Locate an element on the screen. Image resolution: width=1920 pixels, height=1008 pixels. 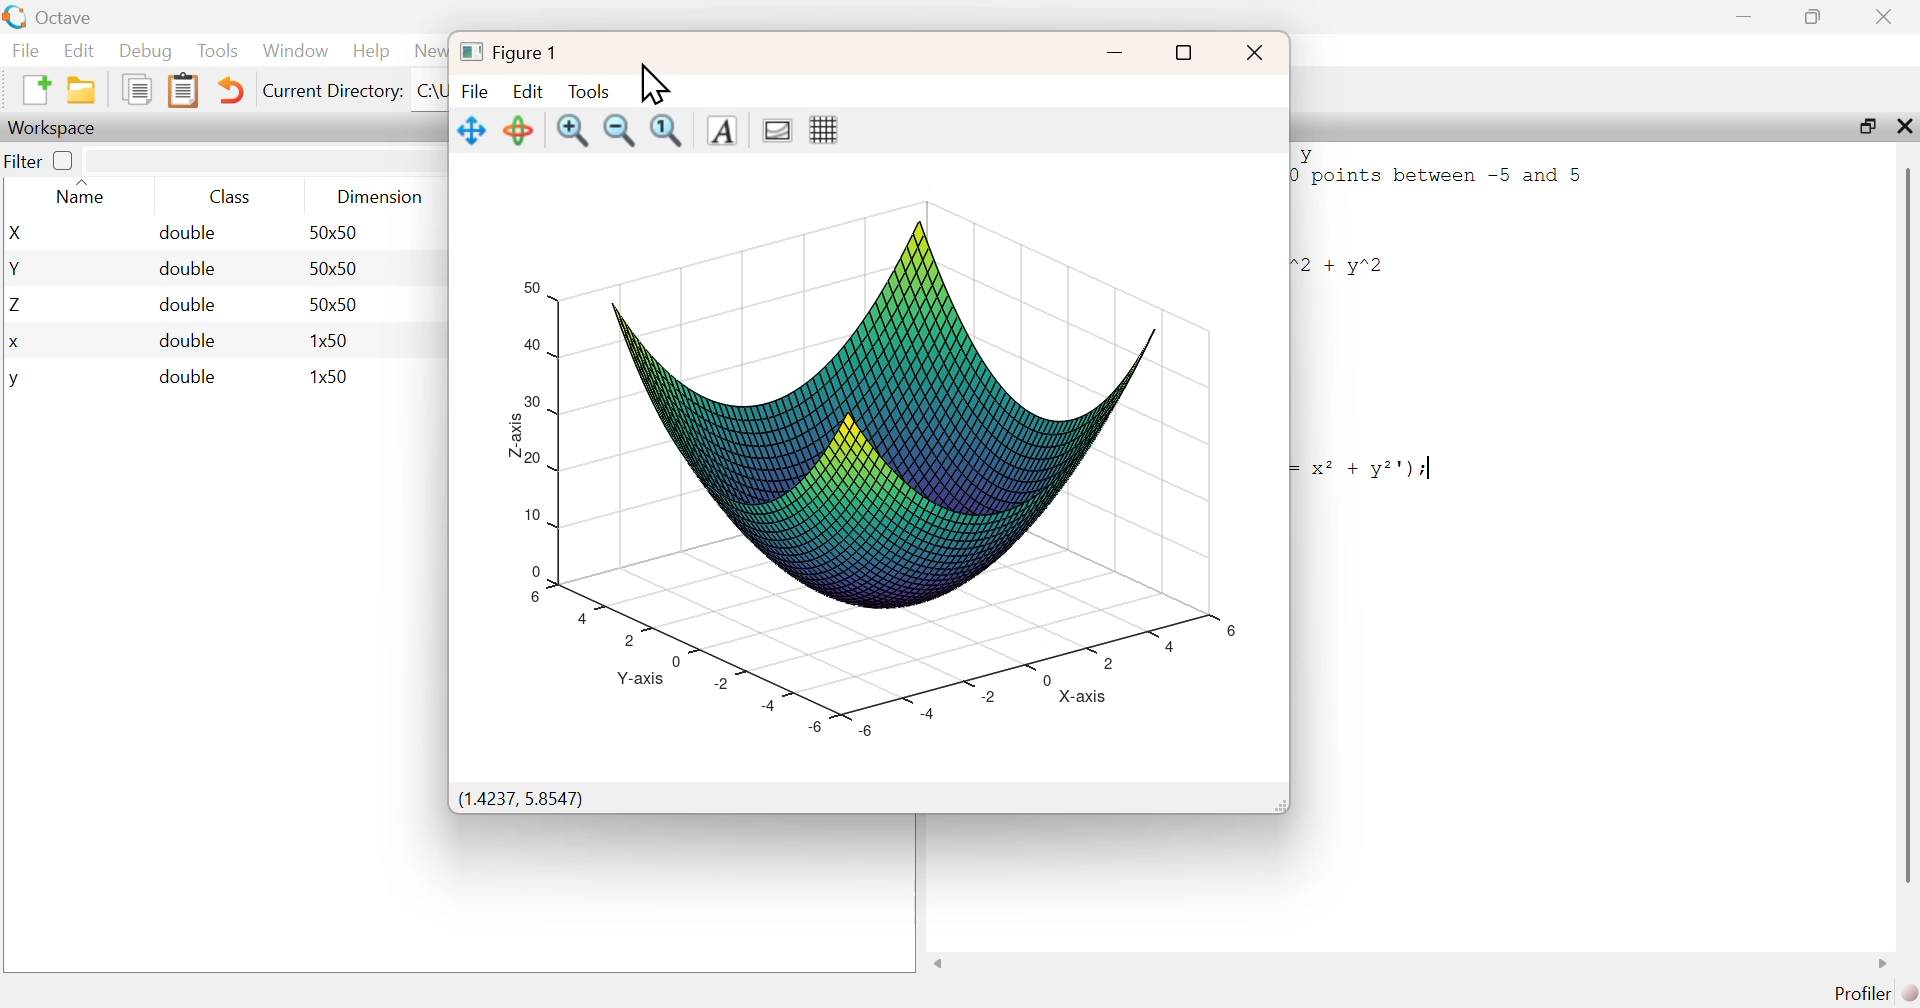
double is located at coordinates (190, 304).